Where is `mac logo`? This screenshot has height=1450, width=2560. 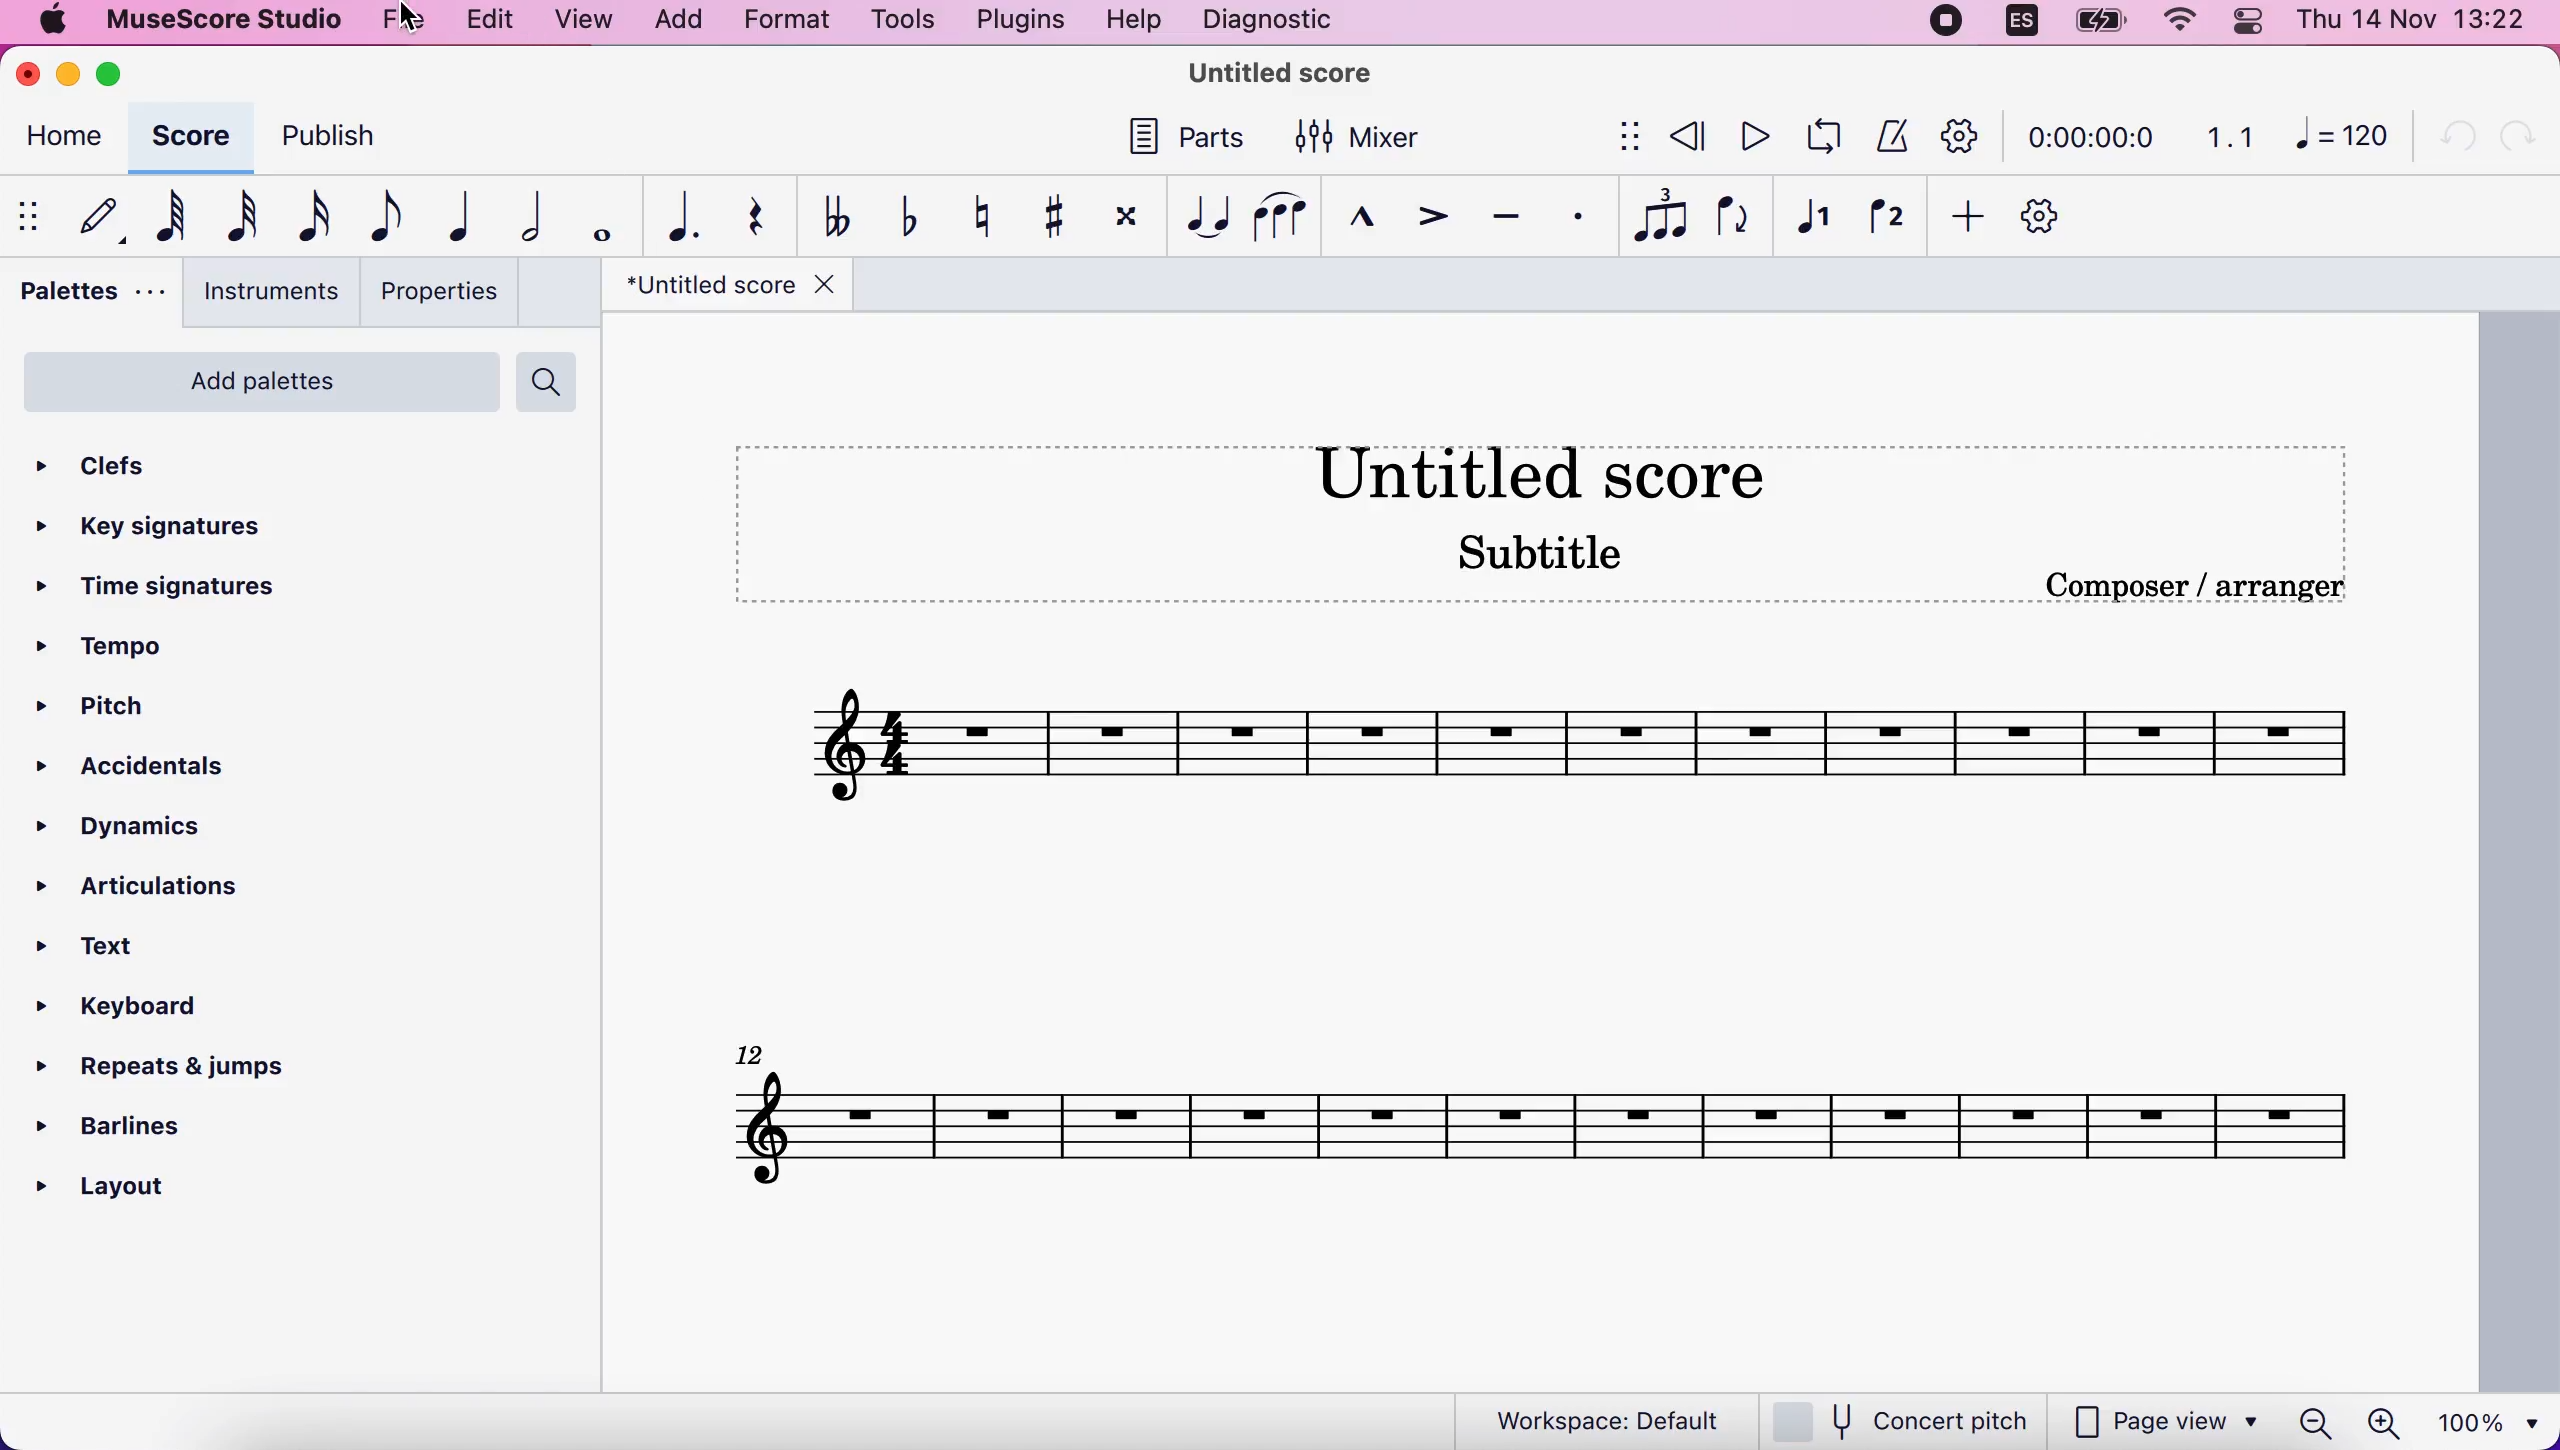 mac logo is located at coordinates (51, 23).